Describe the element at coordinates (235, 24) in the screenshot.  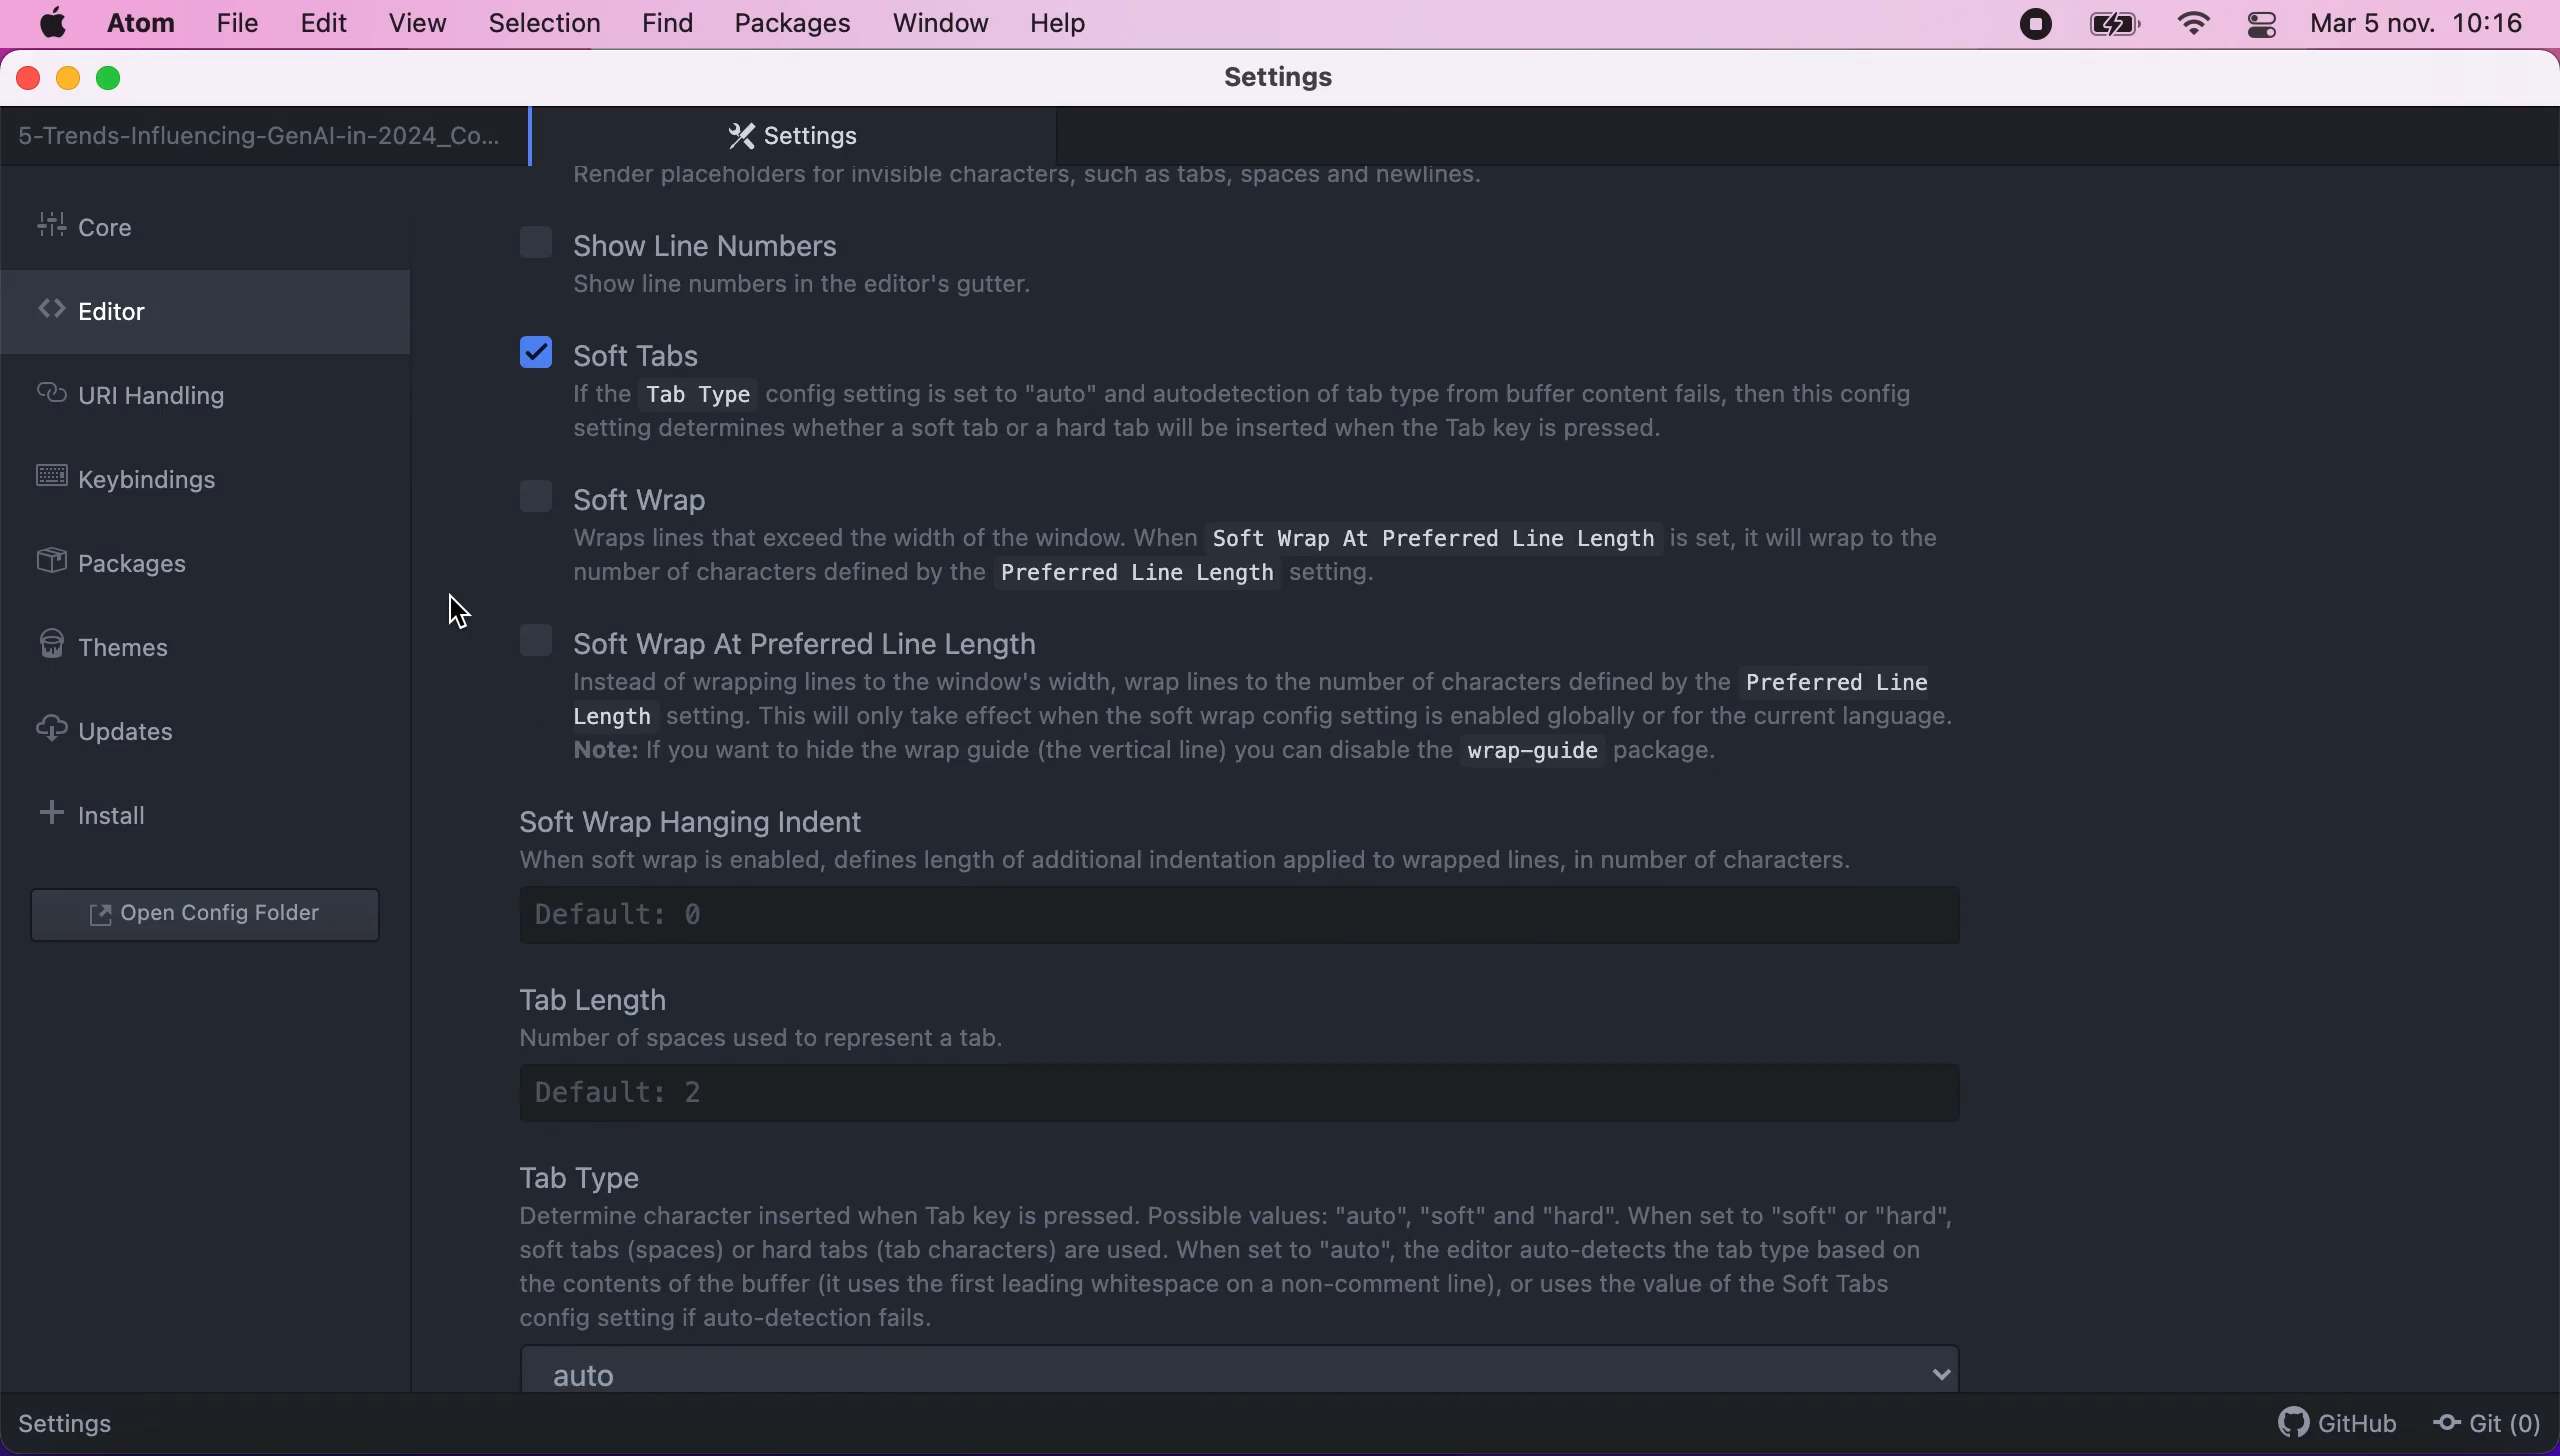
I see `file` at that location.